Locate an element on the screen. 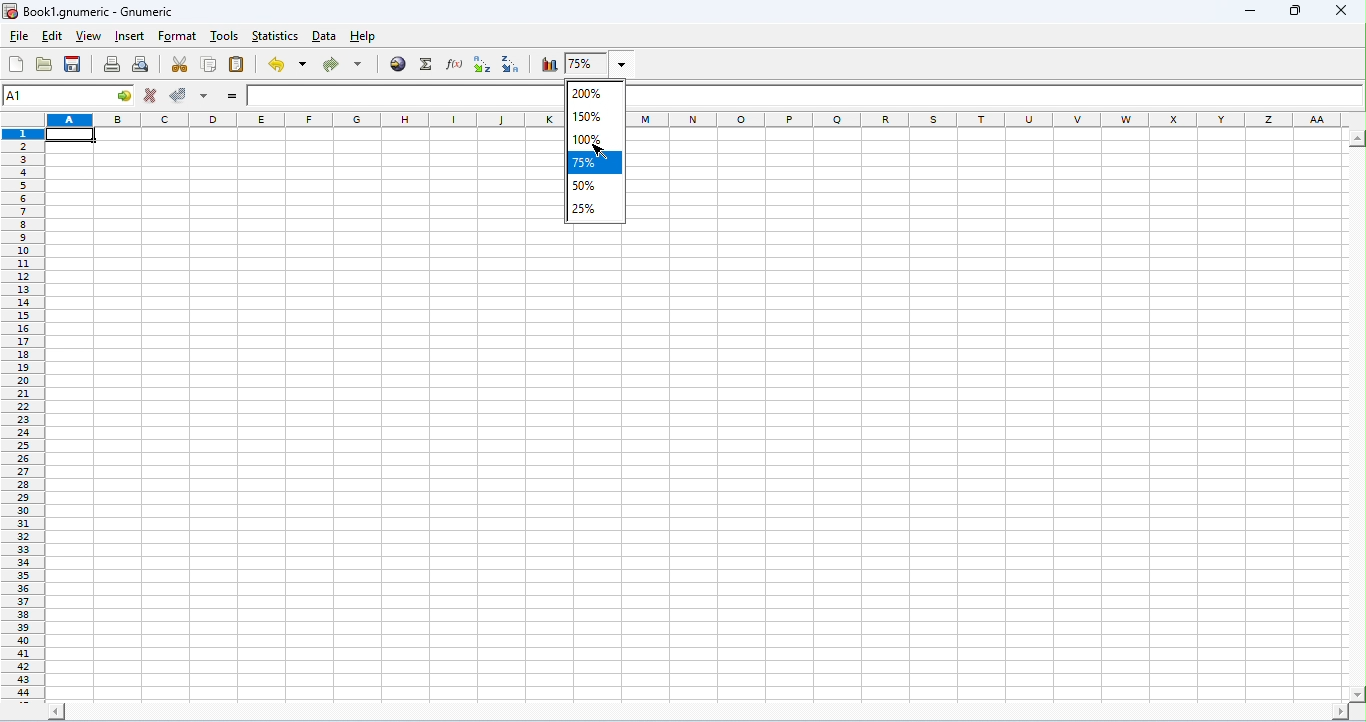  formula bar is located at coordinates (994, 96).